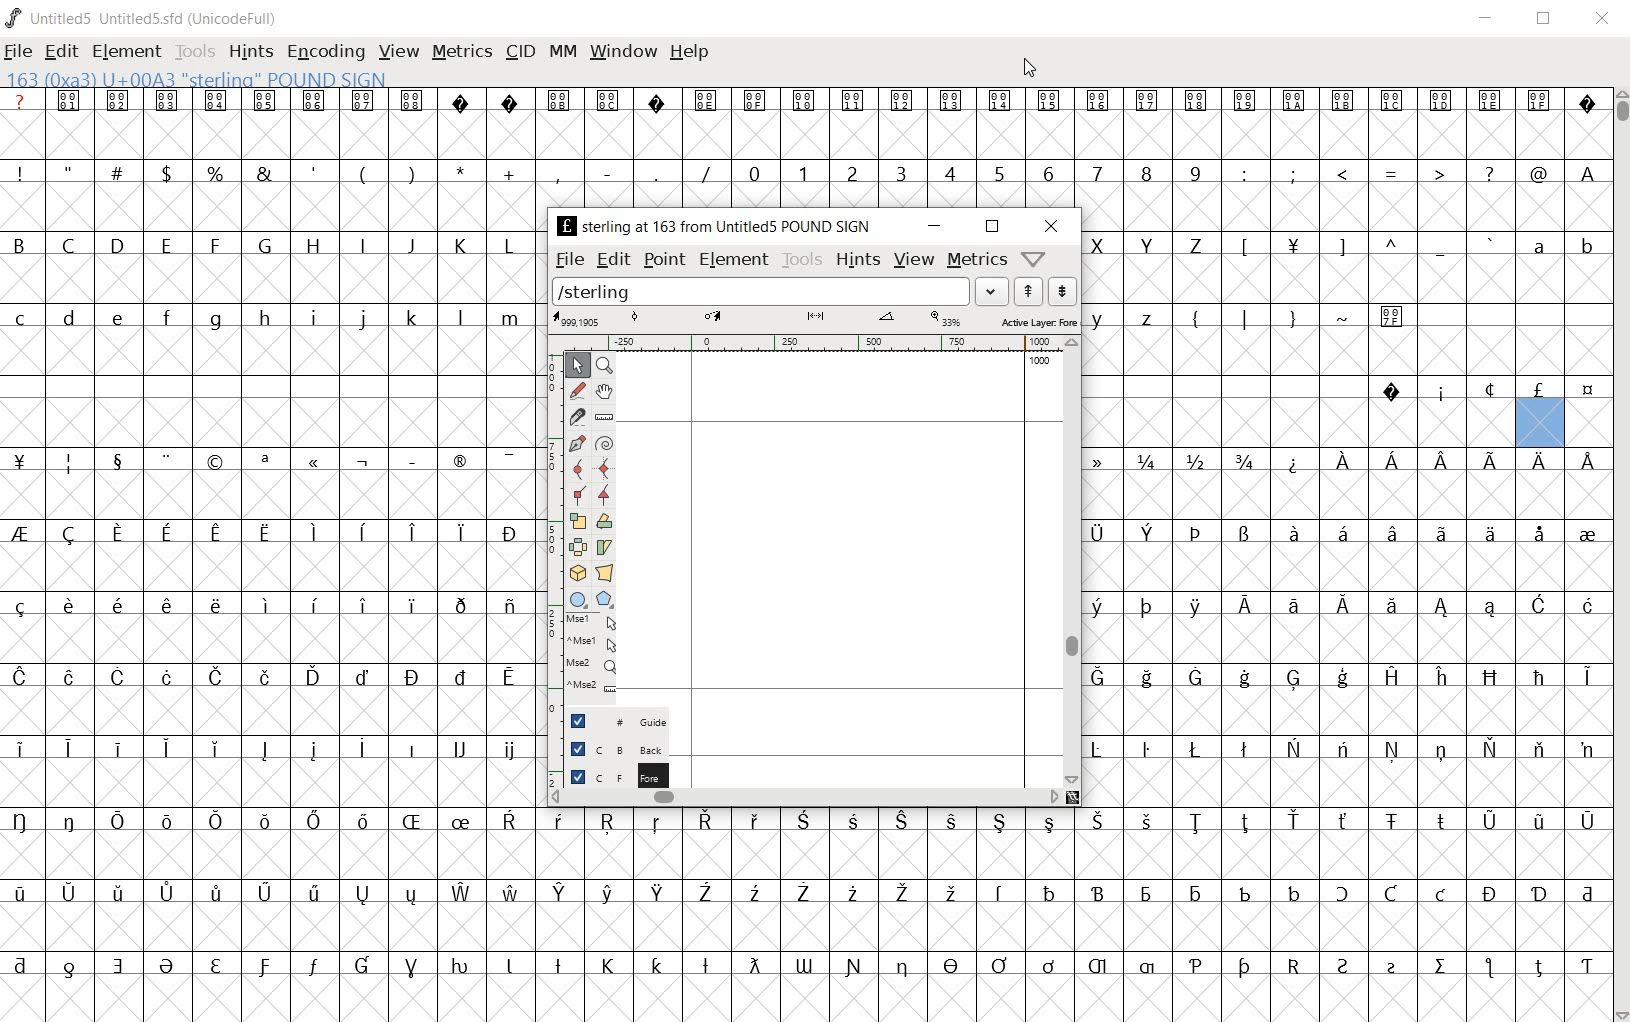  What do you see at coordinates (510, 100) in the screenshot?
I see `Symbol` at bounding box center [510, 100].